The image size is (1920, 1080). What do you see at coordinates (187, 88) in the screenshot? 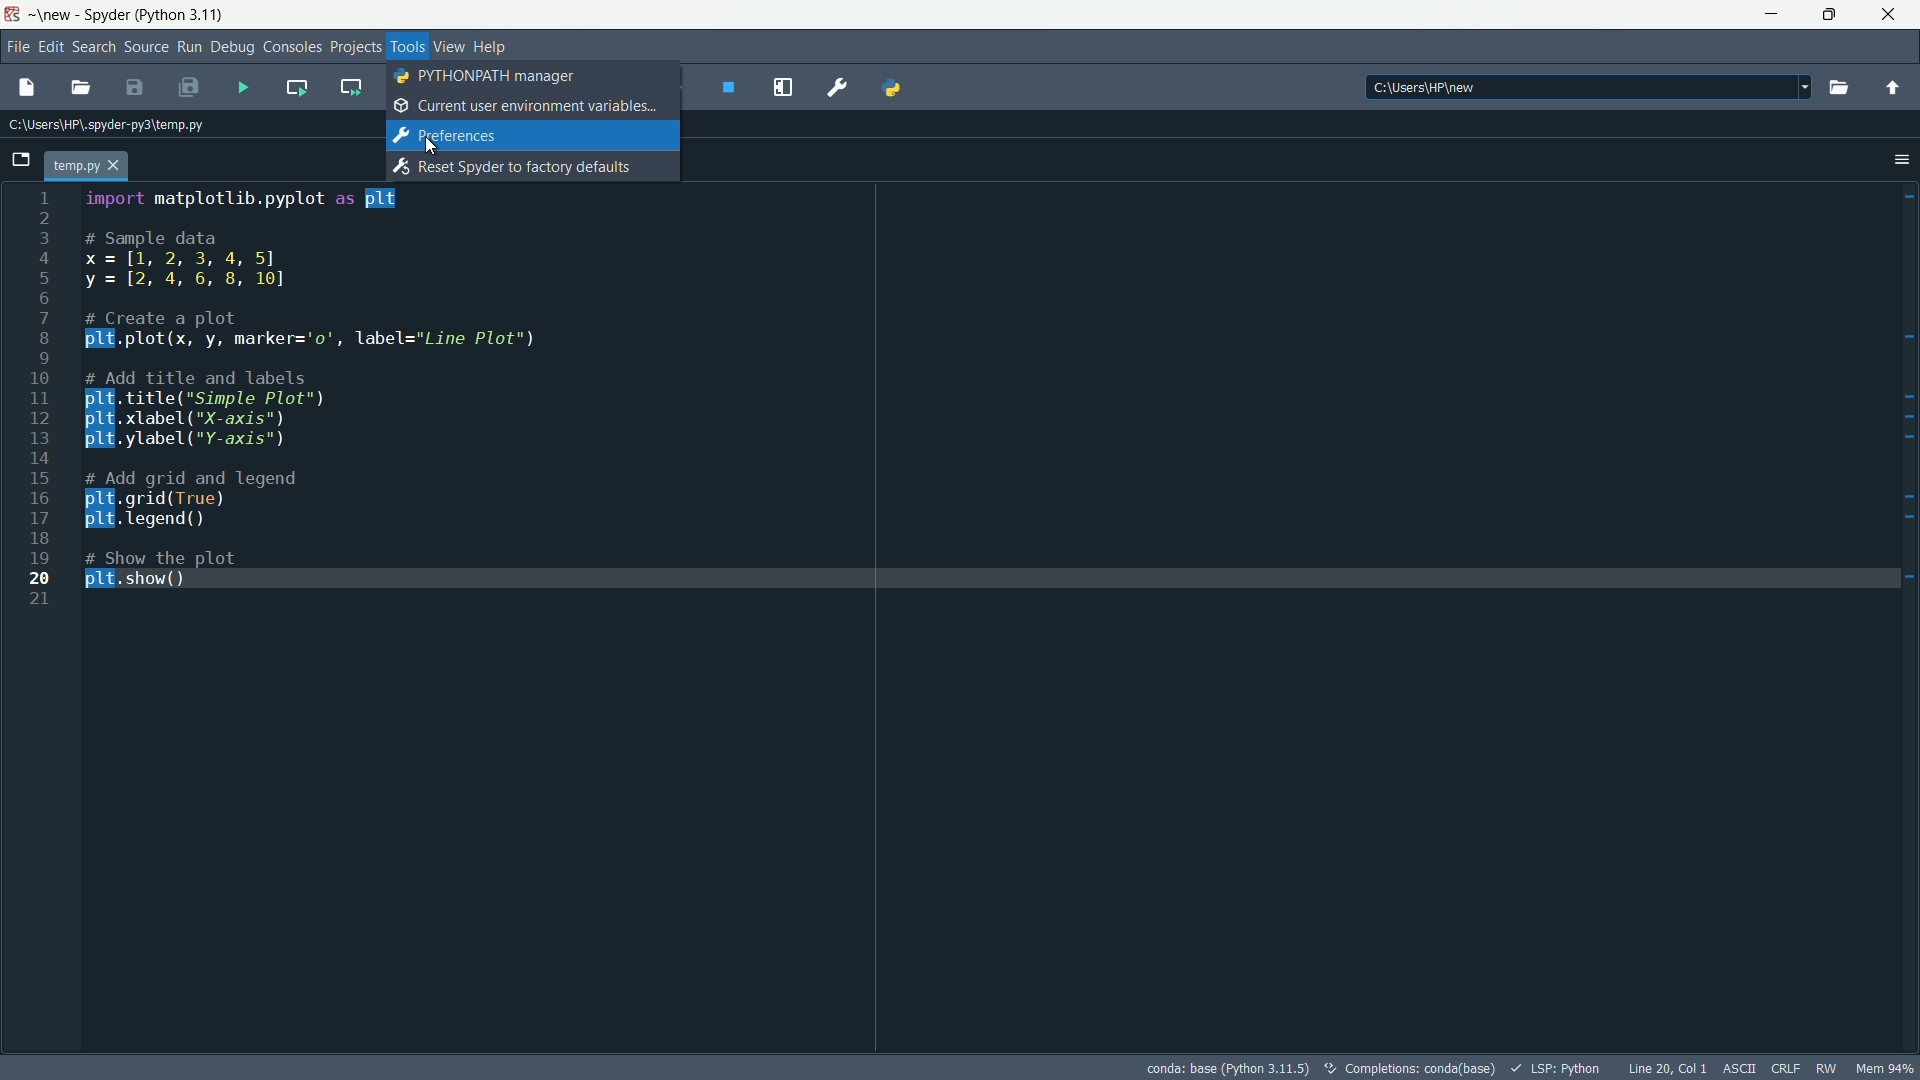
I see `save all files` at bounding box center [187, 88].